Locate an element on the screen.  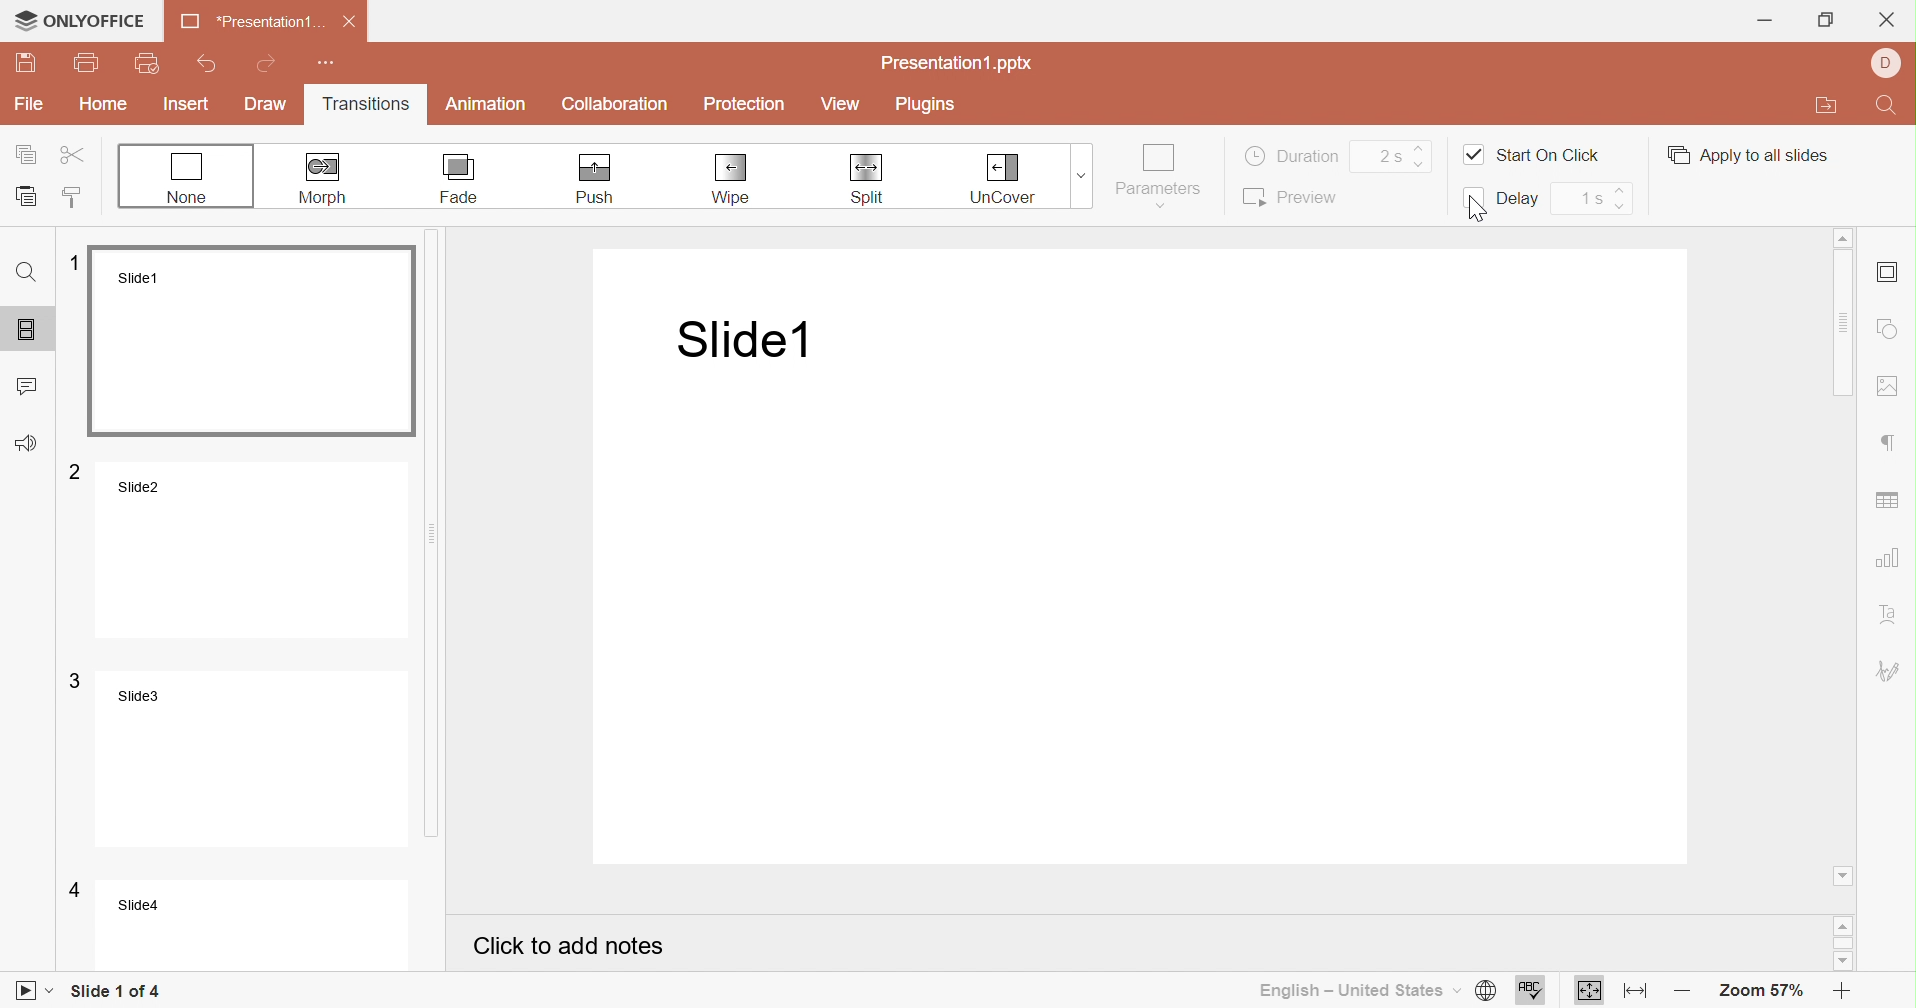
Wipe is located at coordinates (731, 178).